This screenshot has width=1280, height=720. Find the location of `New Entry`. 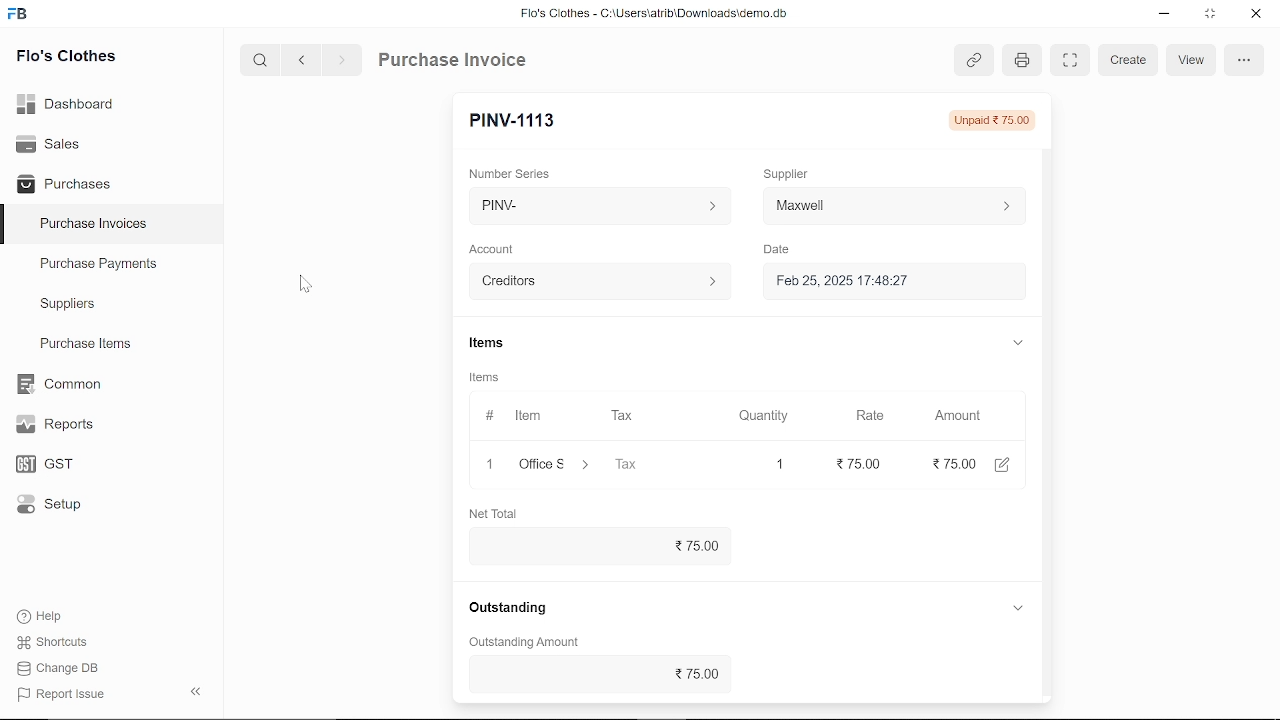

New Entry is located at coordinates (518, 119).